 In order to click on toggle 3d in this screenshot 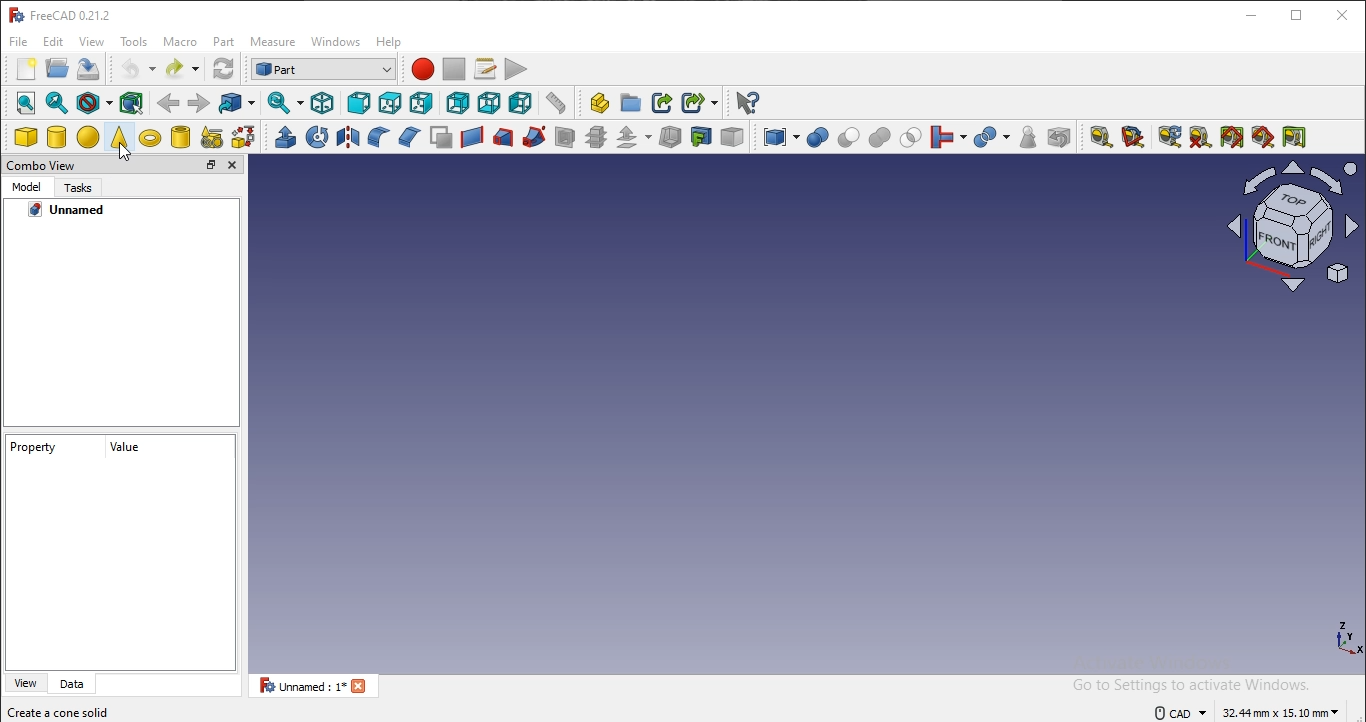, I will do `click(1262, 136)`.